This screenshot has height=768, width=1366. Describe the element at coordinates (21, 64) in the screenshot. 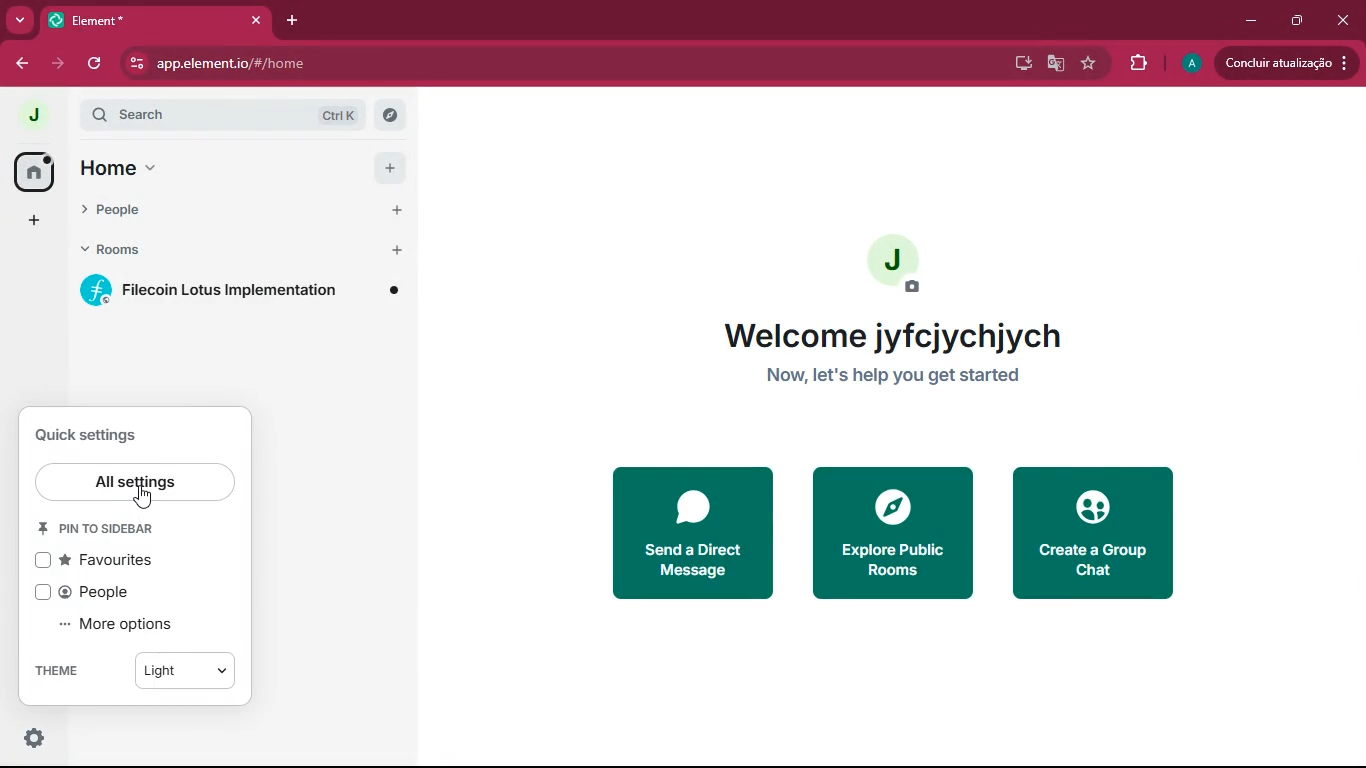

I see `back` at that location.